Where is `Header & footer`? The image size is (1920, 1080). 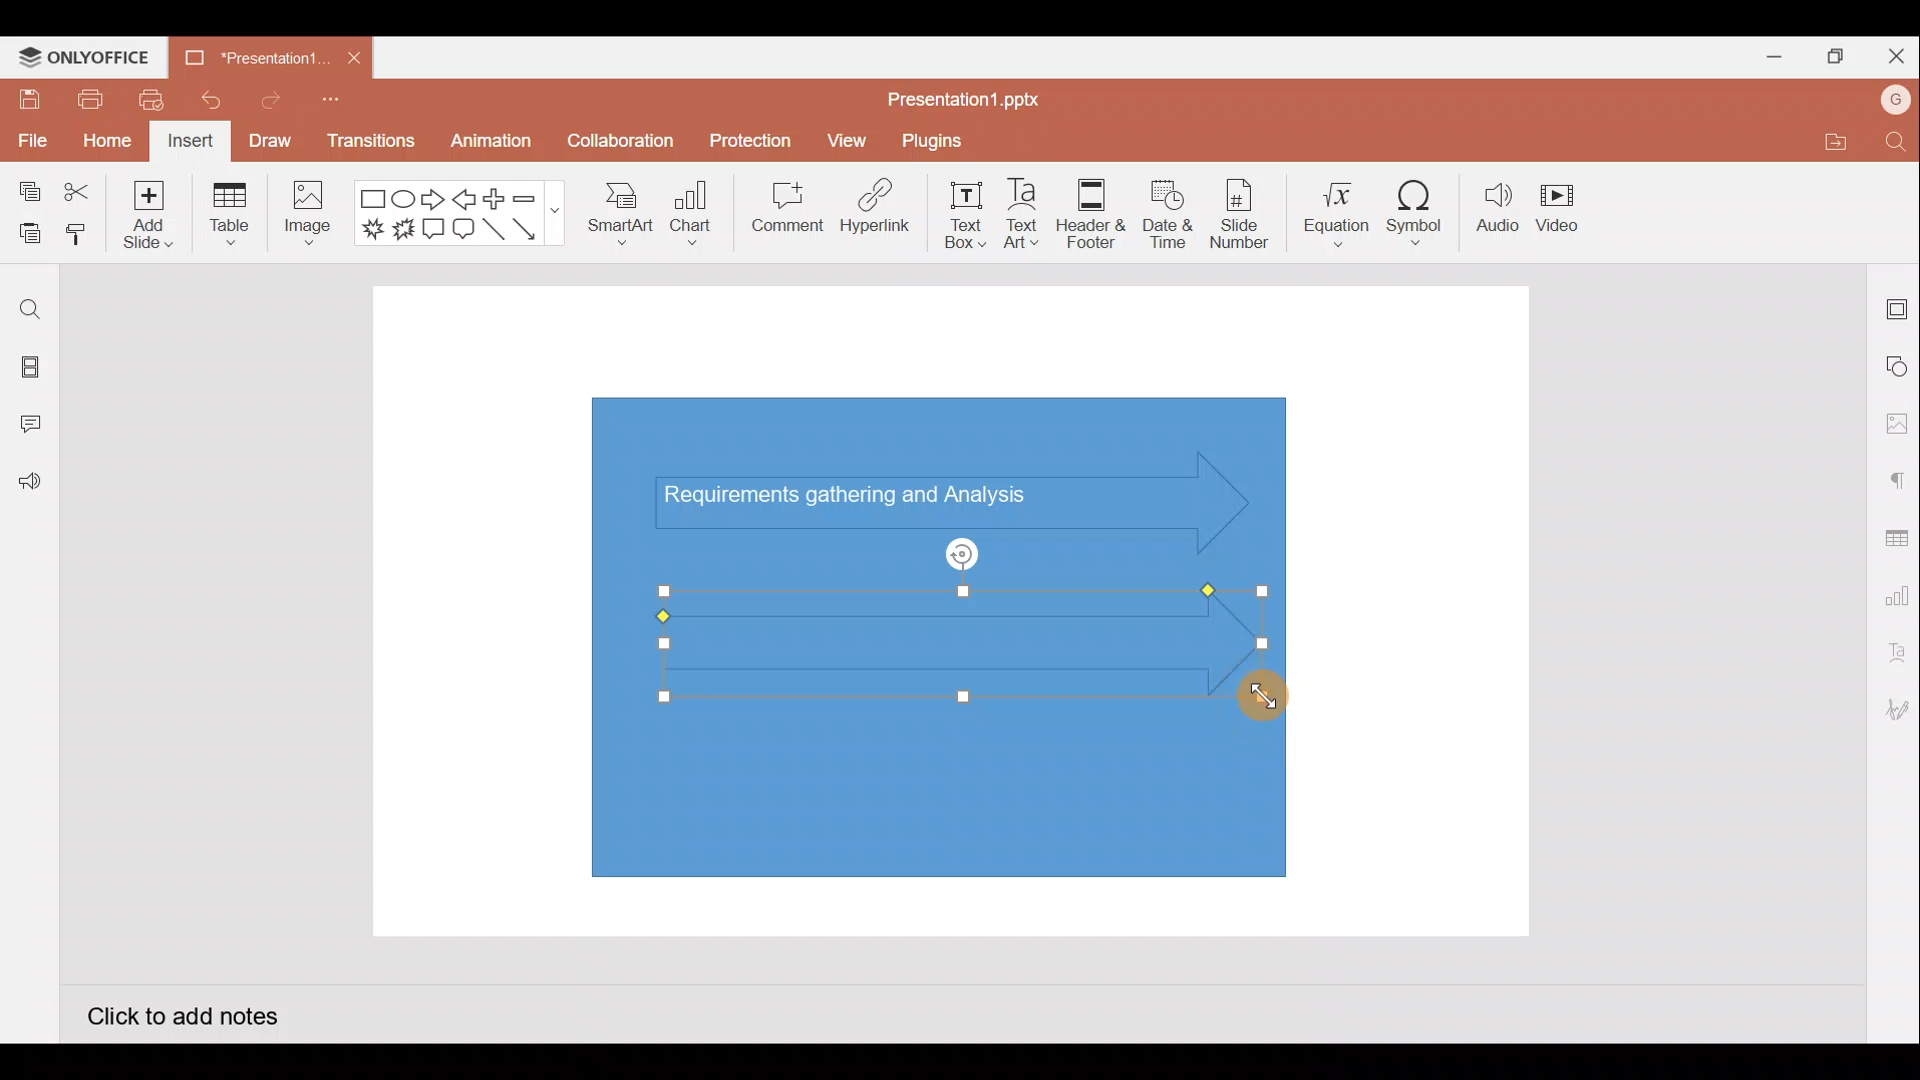
Header & footer is located at coordinates (1092, 208).